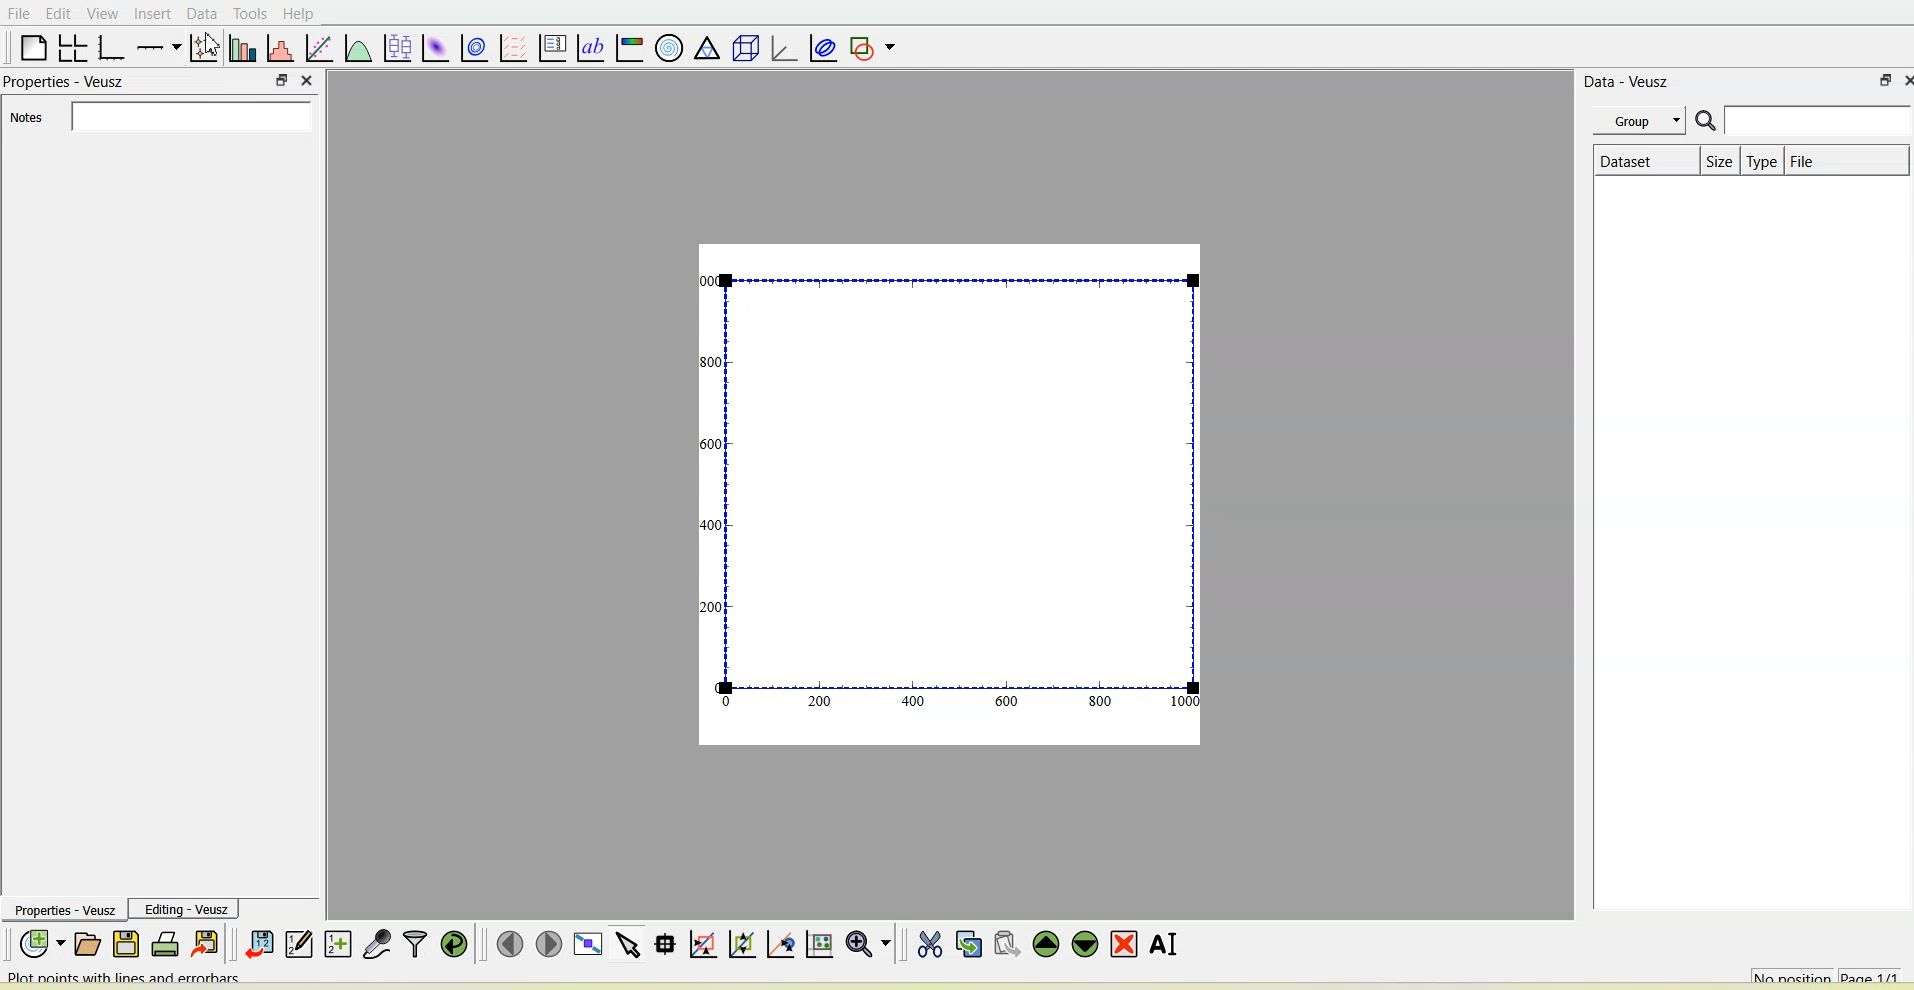  What do you see at coordinates (1185, 702) in the screenshot?
I see `1000` at bounding box center [1185, 702].